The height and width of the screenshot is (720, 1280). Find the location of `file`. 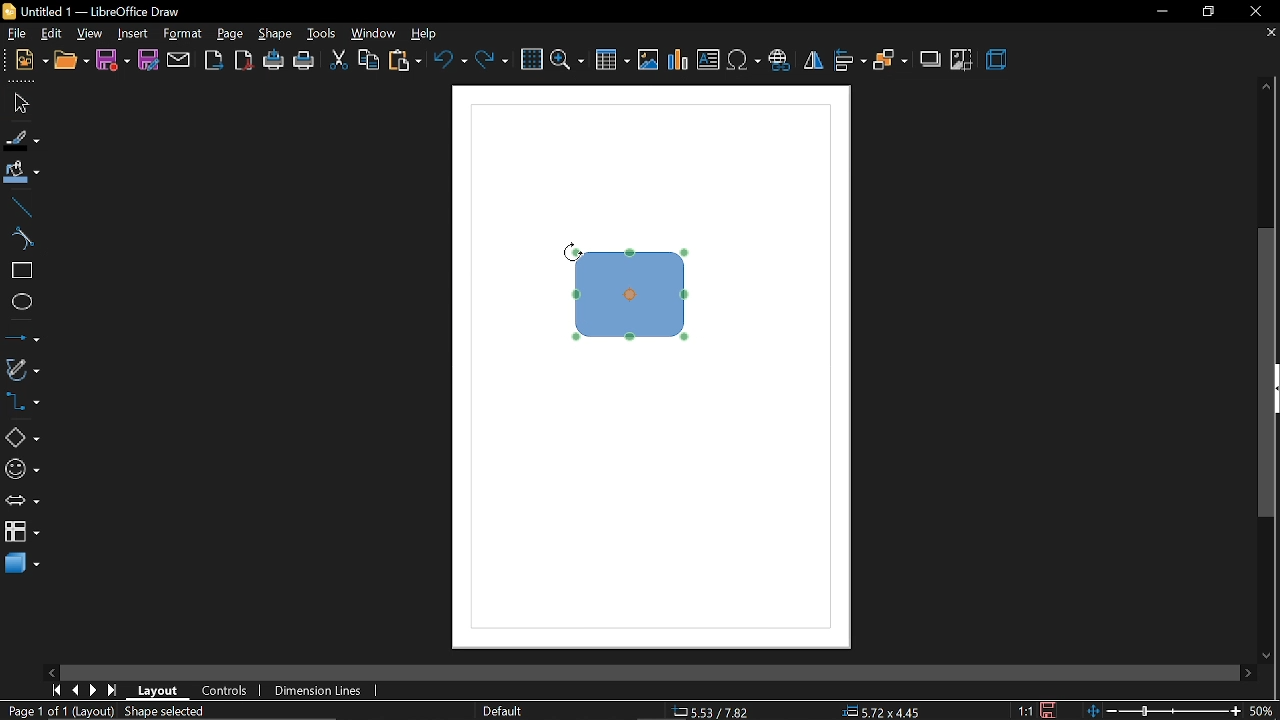

file is located at coordinates (19, 34).